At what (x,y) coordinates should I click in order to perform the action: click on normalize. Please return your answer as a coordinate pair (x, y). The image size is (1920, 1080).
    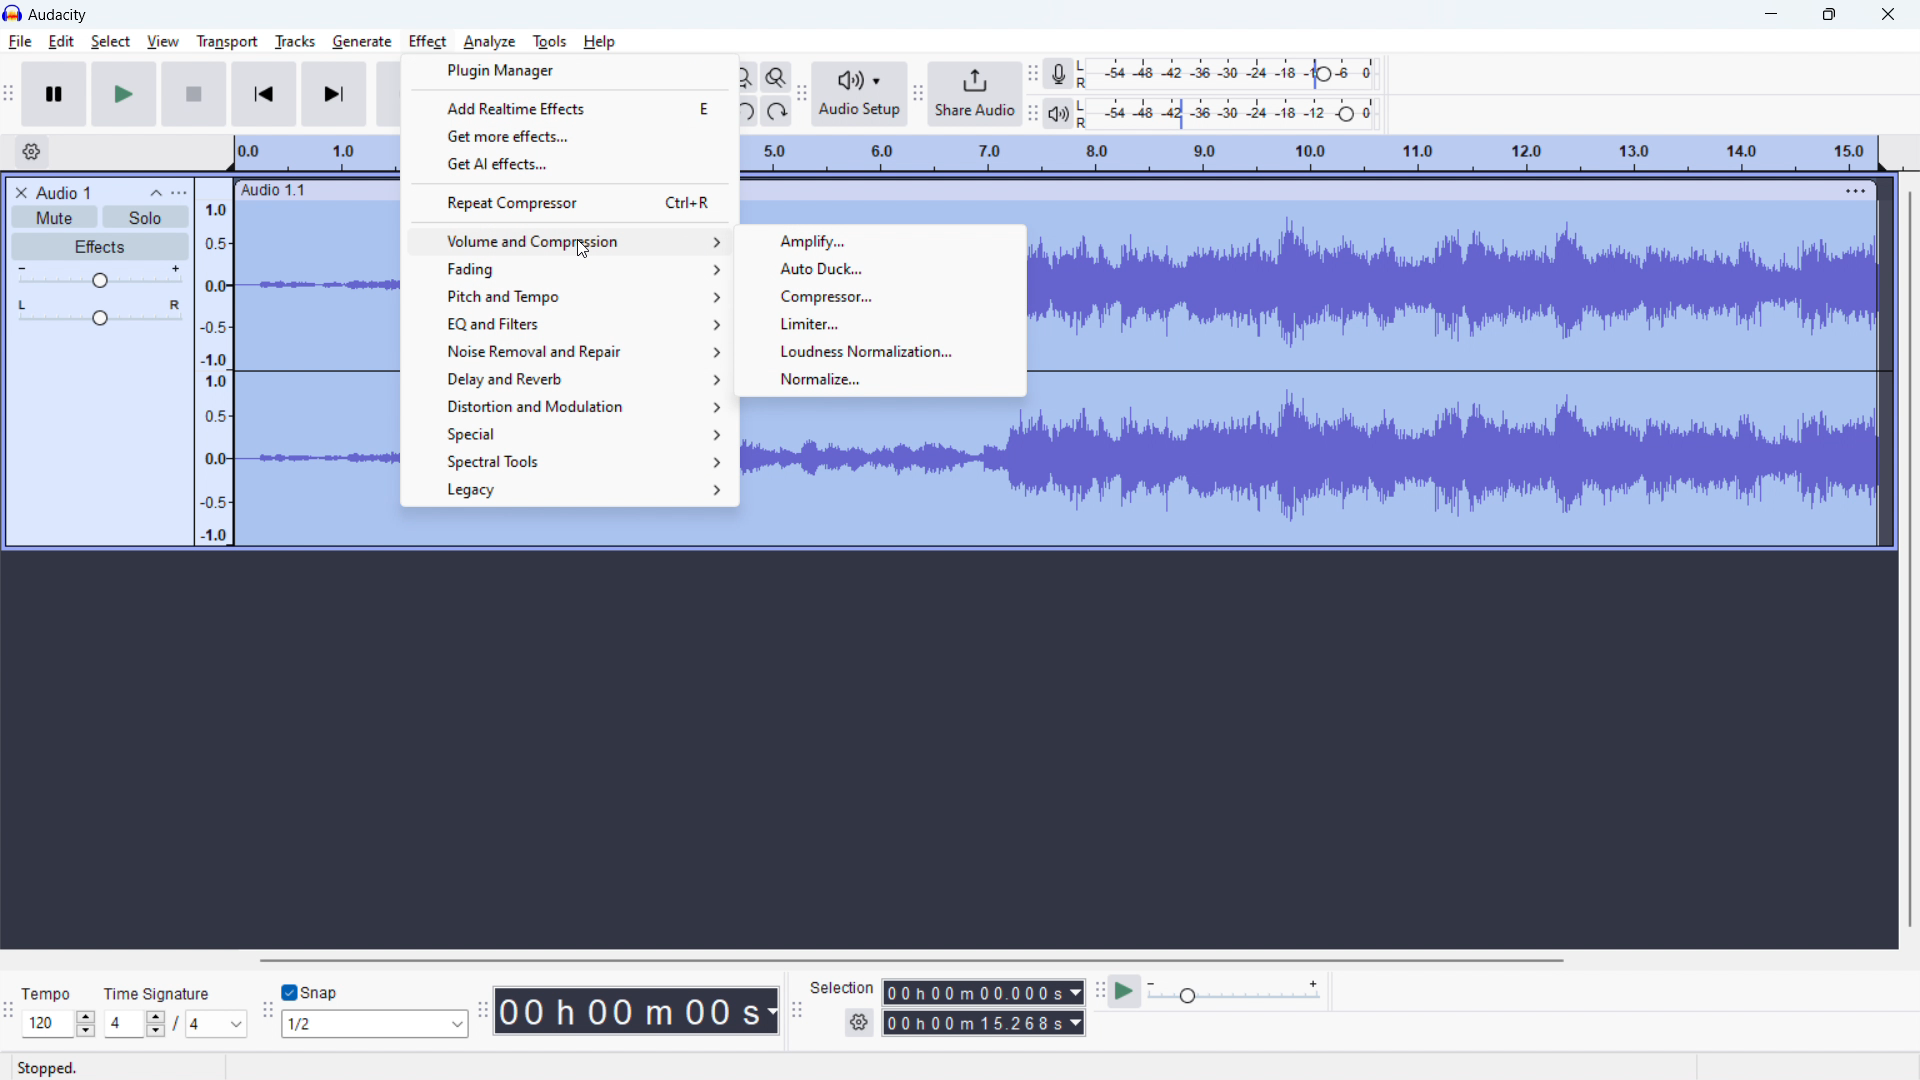
    Looking at the image, I should click on (880, 379).